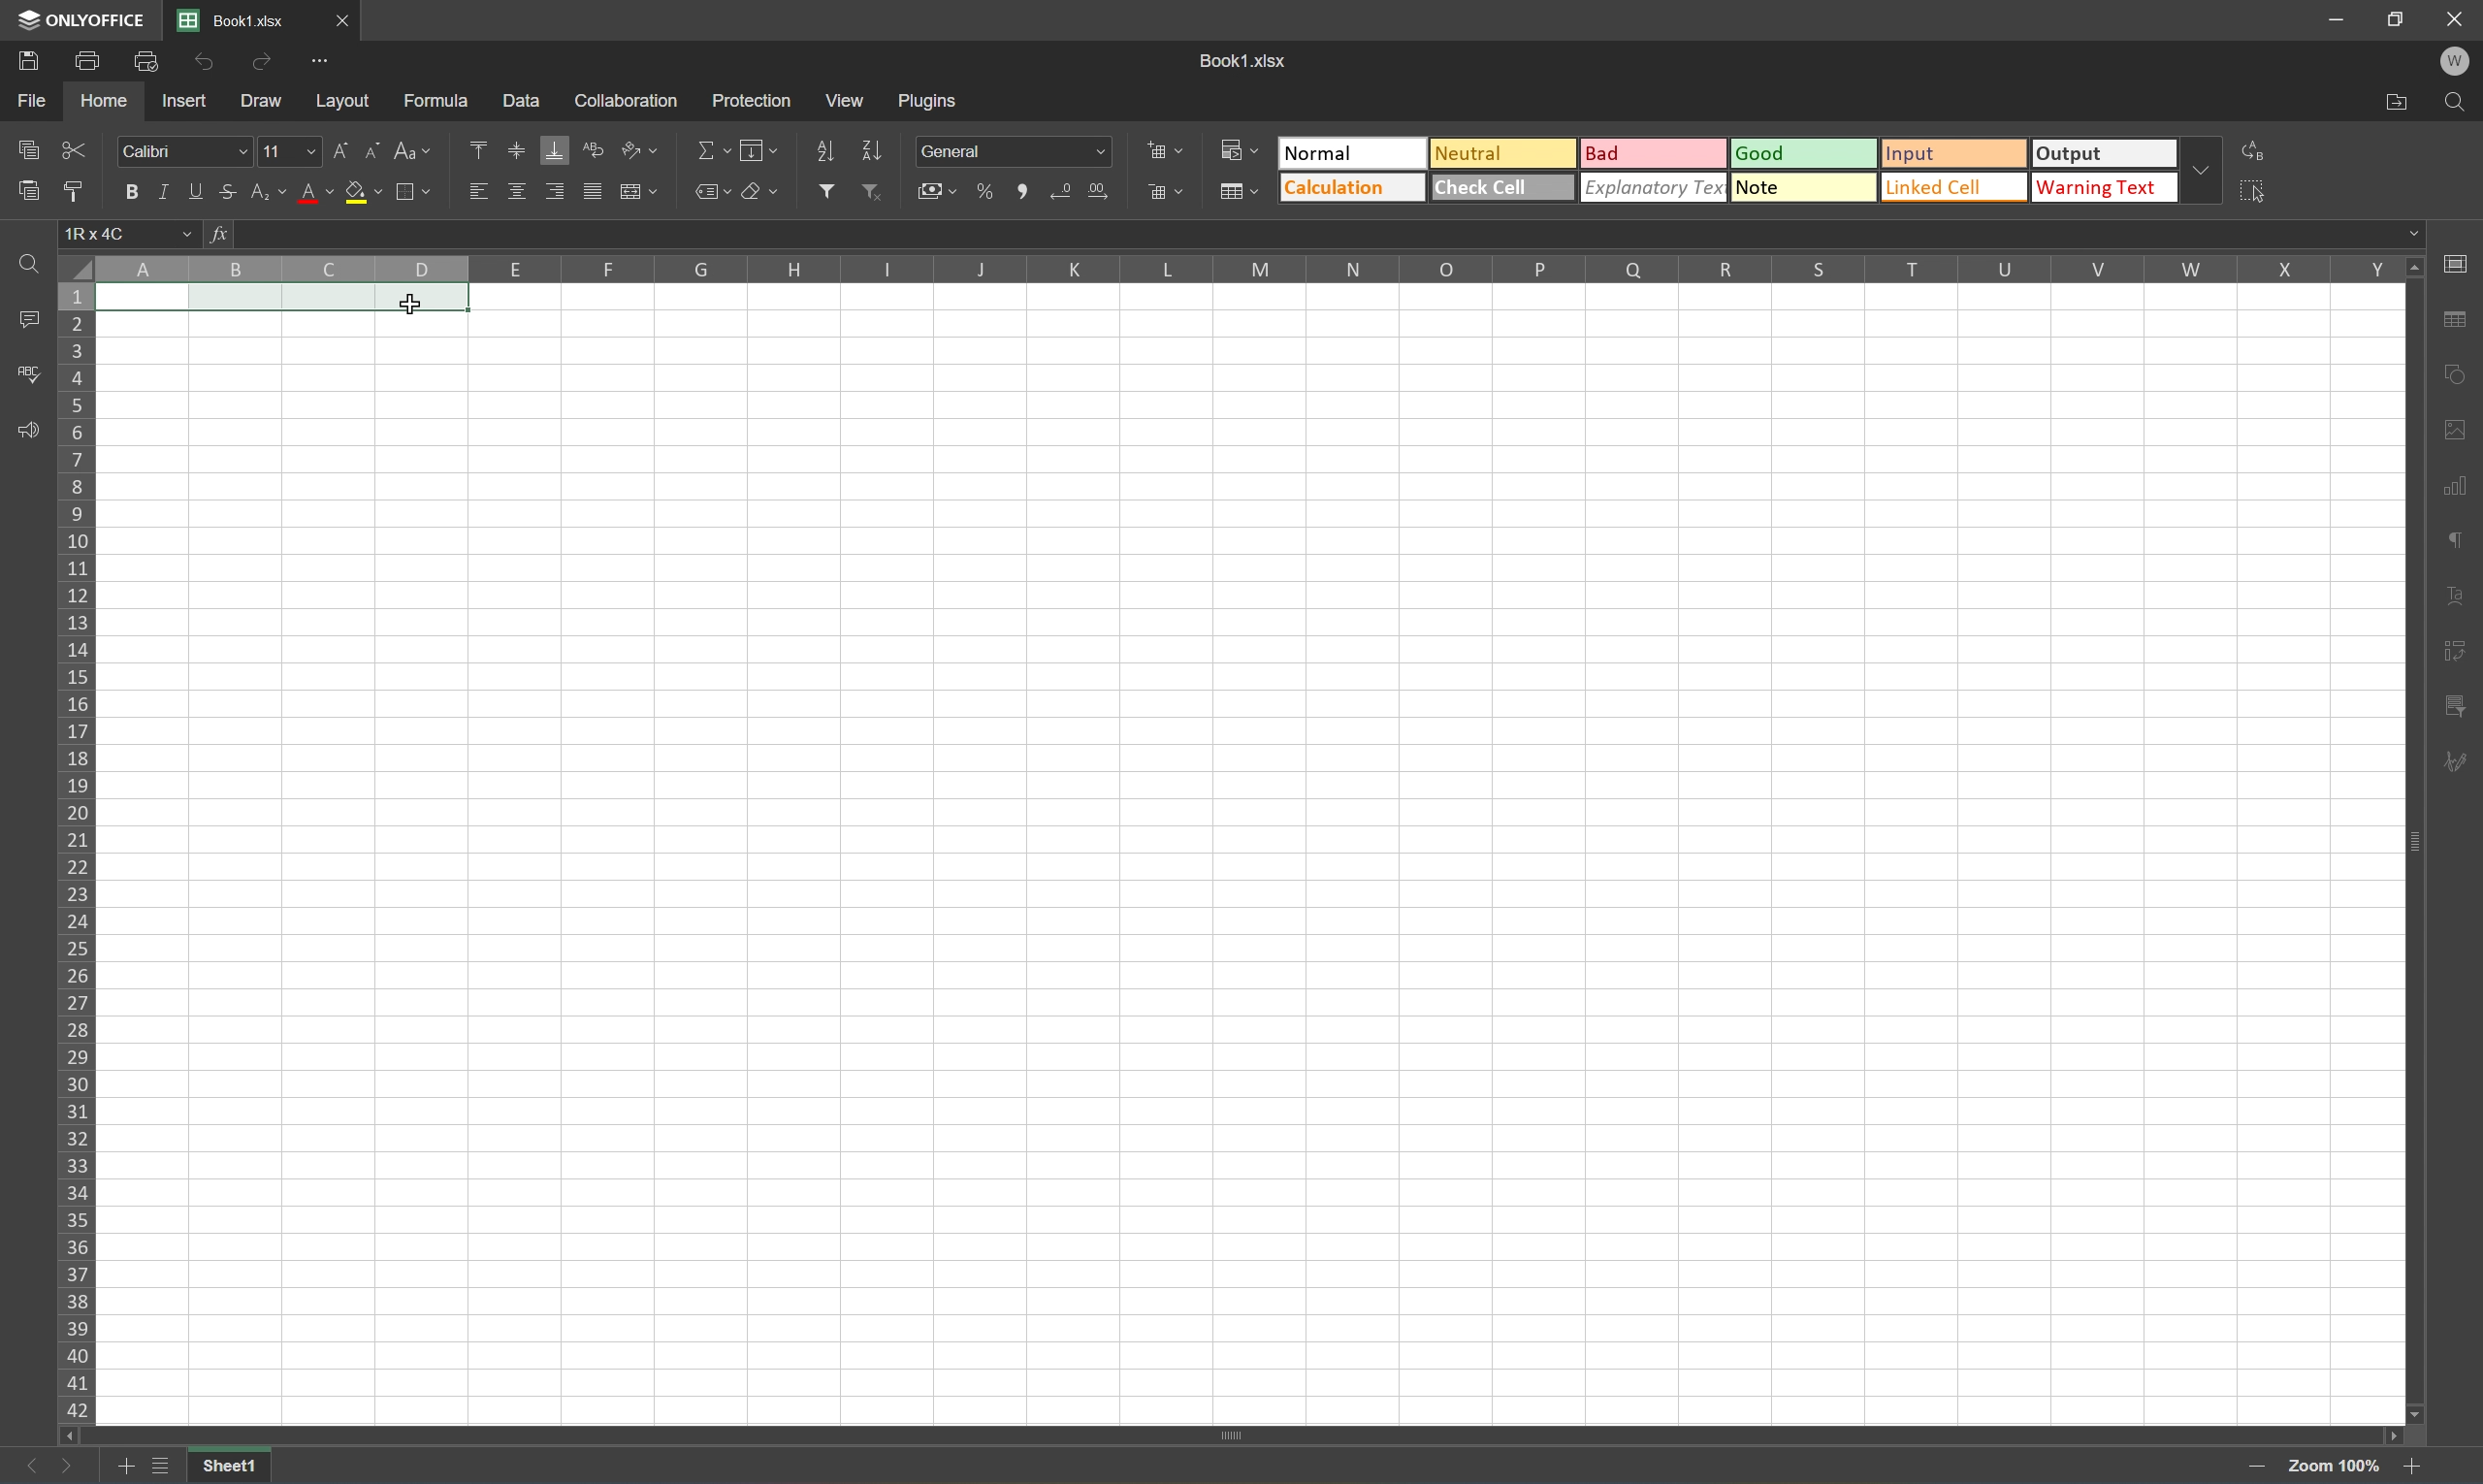  I want to click on Select all, so click(2259, 194).